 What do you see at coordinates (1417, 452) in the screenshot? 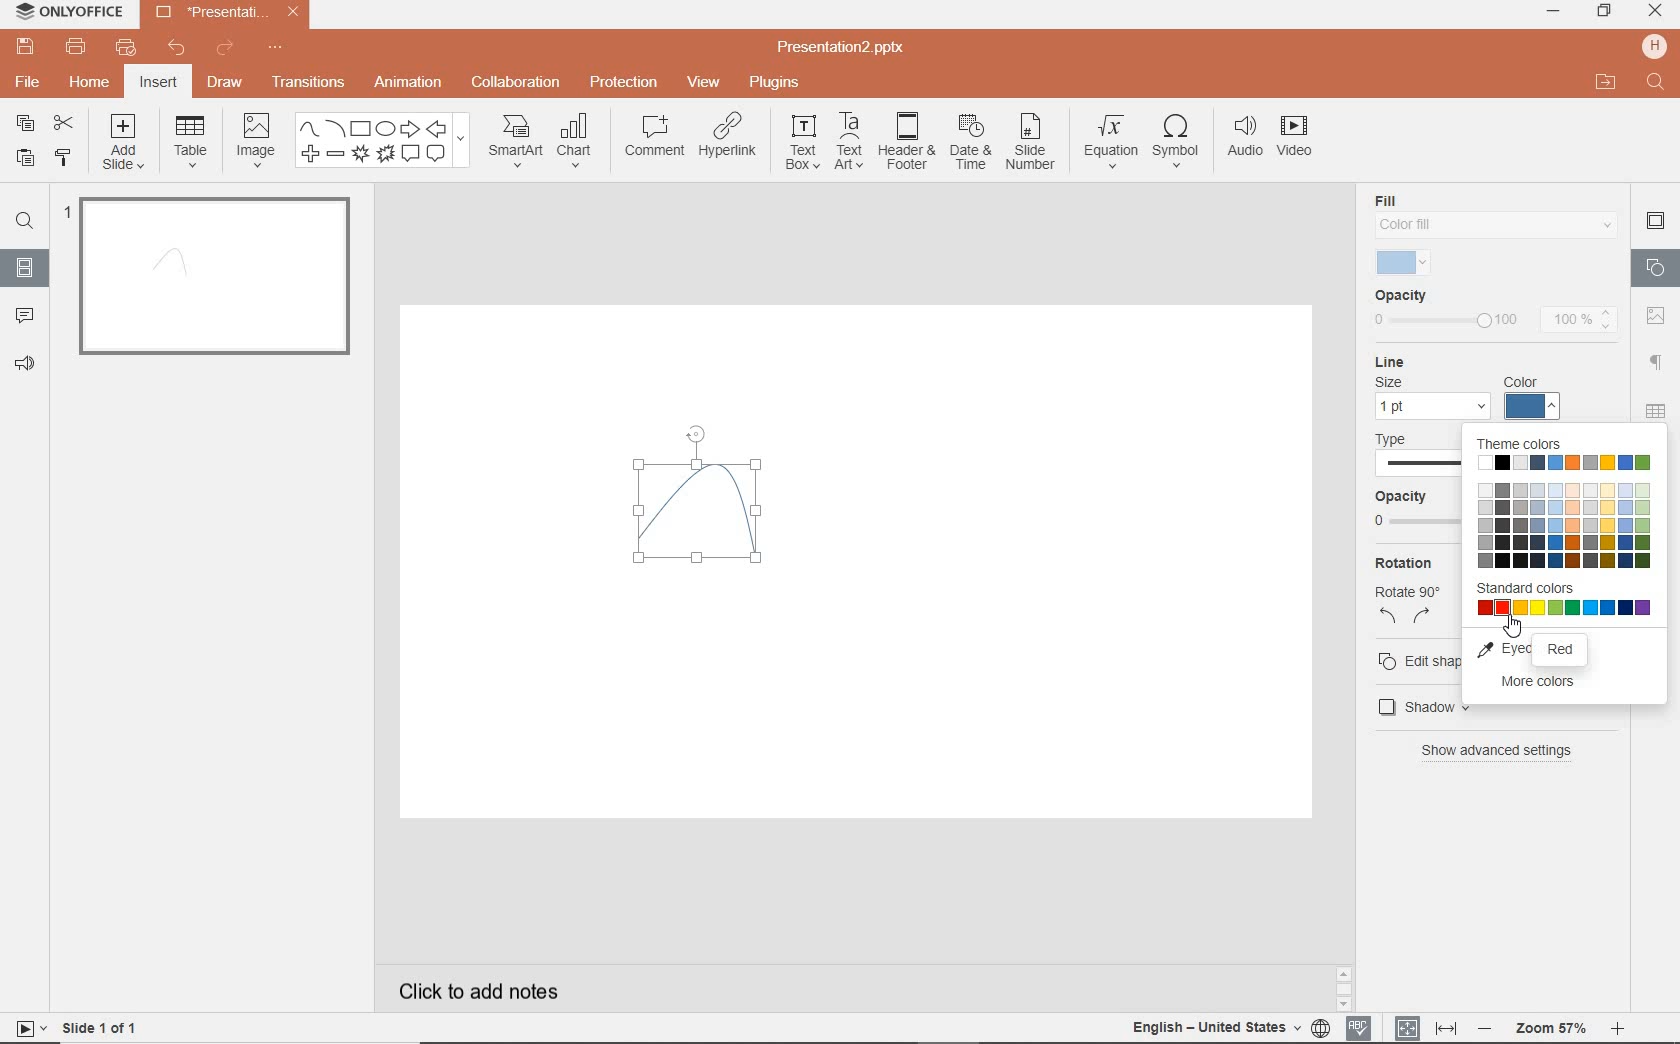
I see `type` at bounding box center [1417, 452].